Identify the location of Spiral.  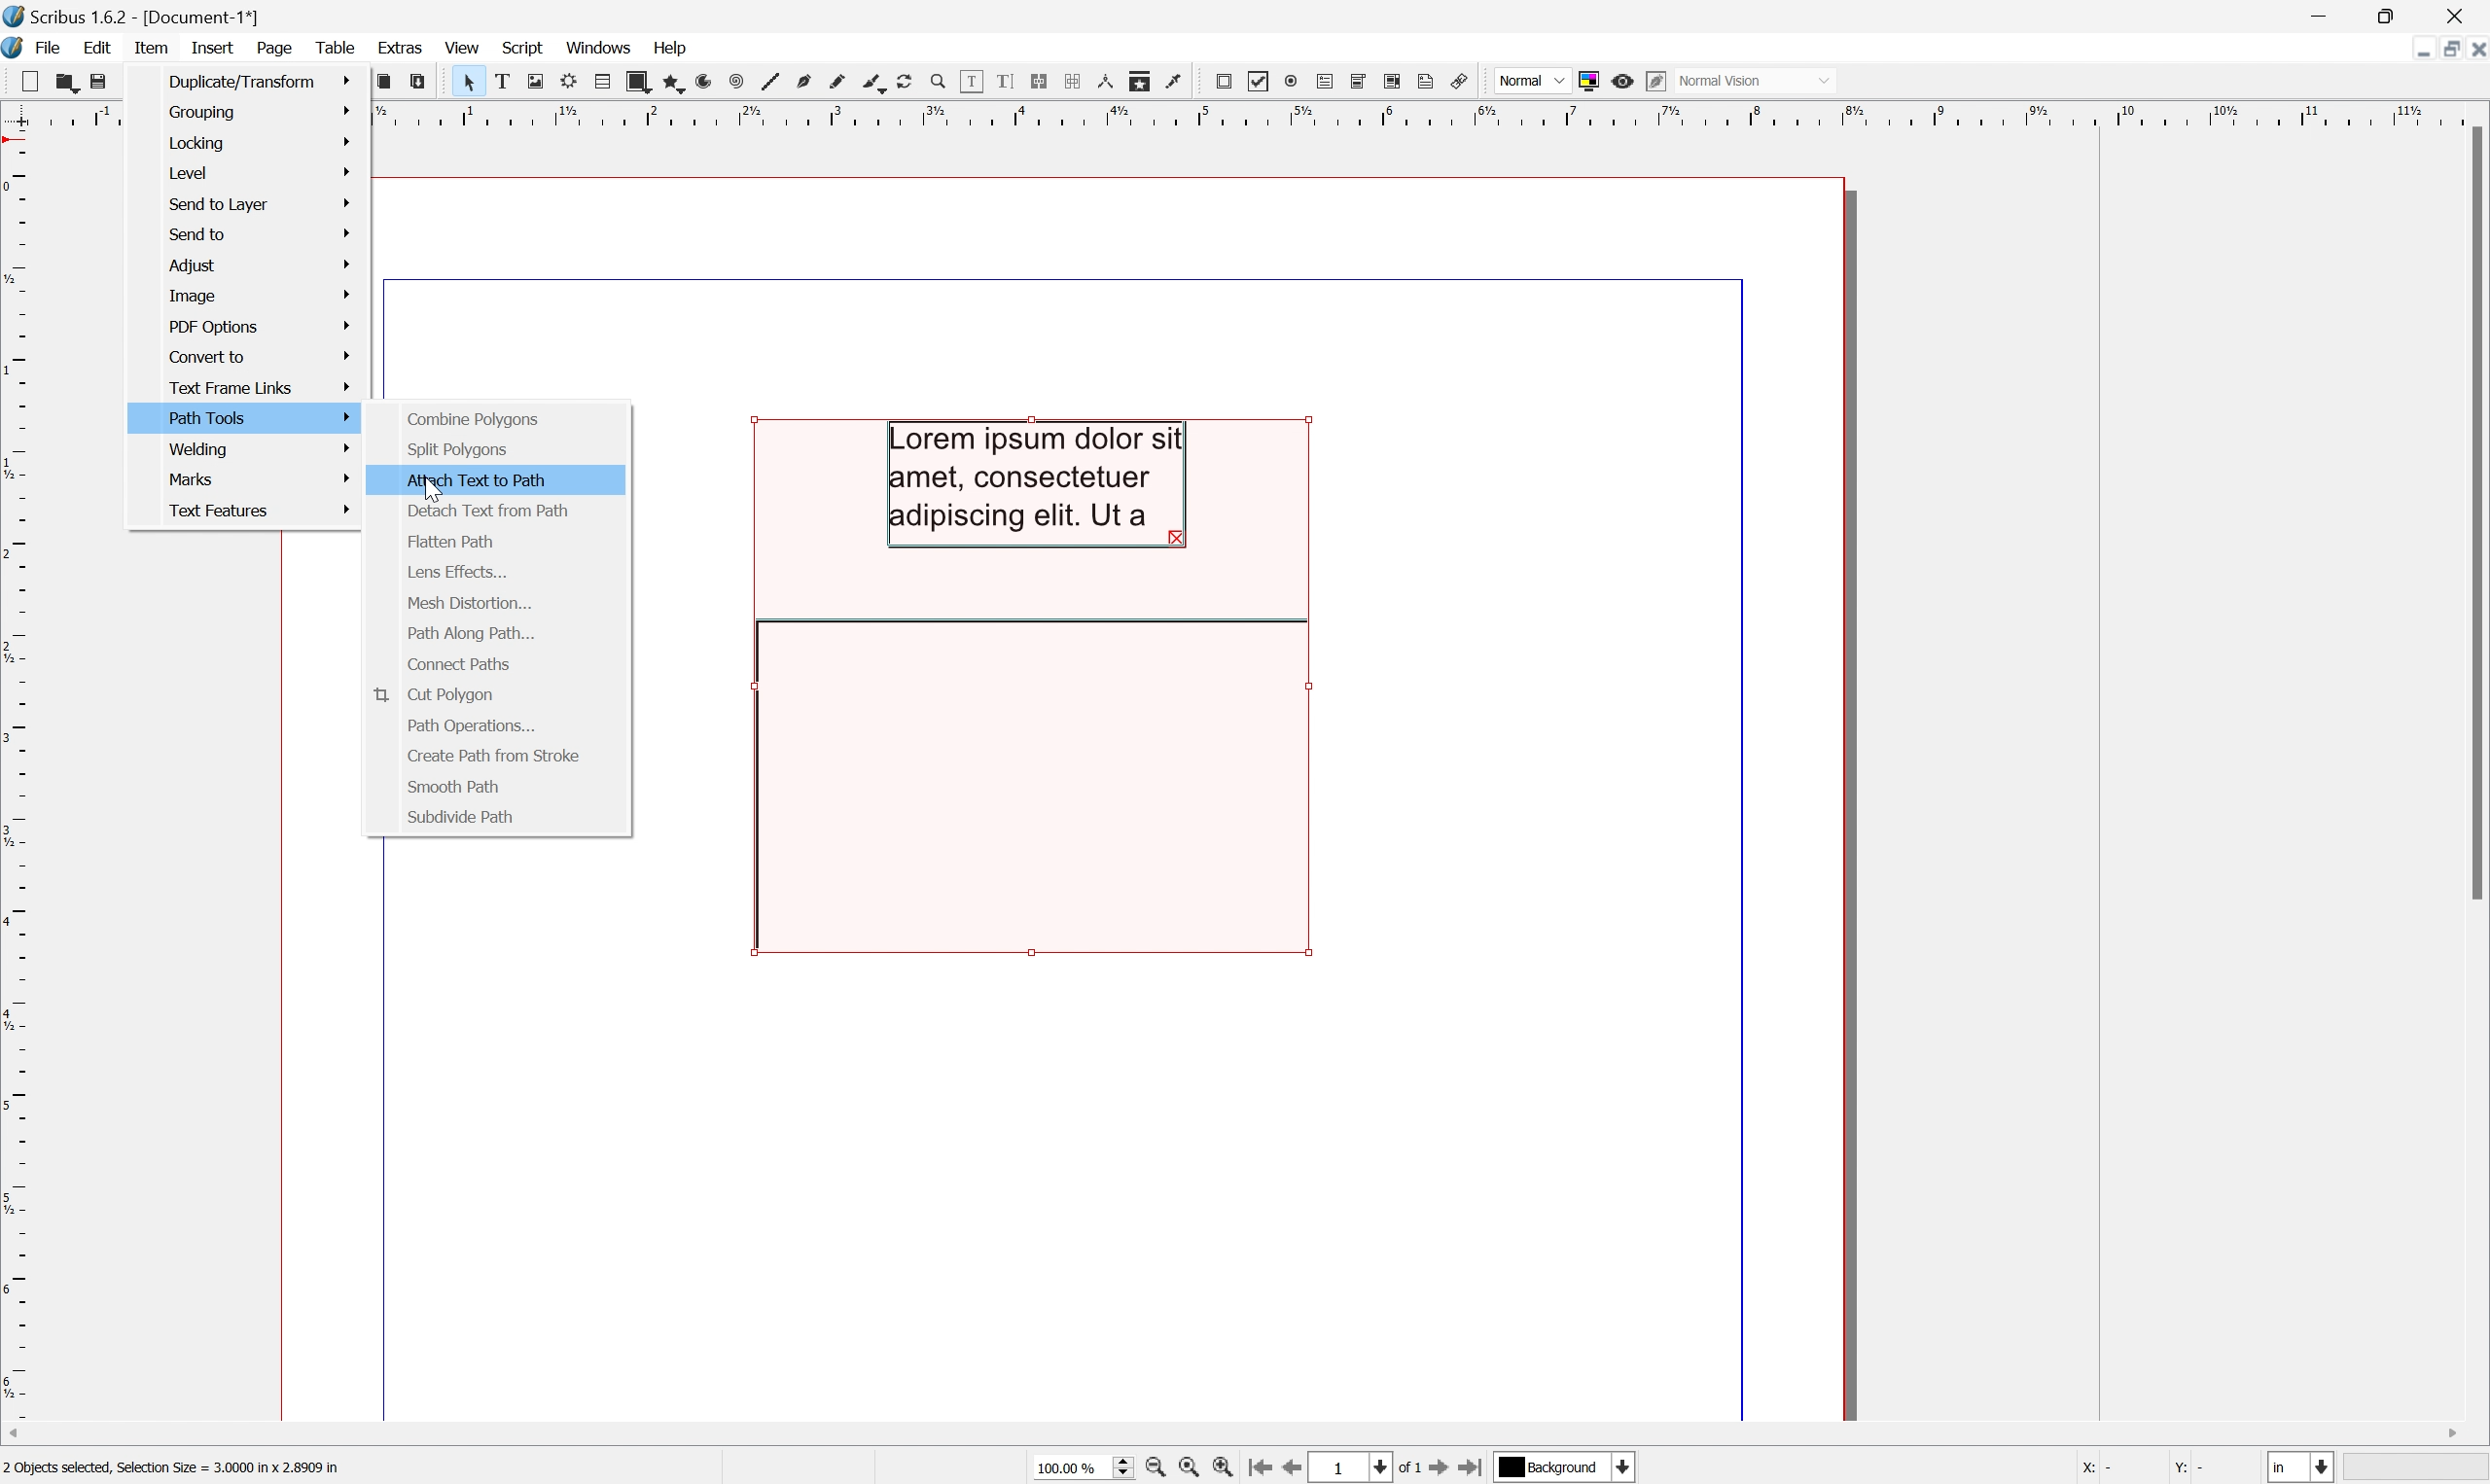
(736, 81).